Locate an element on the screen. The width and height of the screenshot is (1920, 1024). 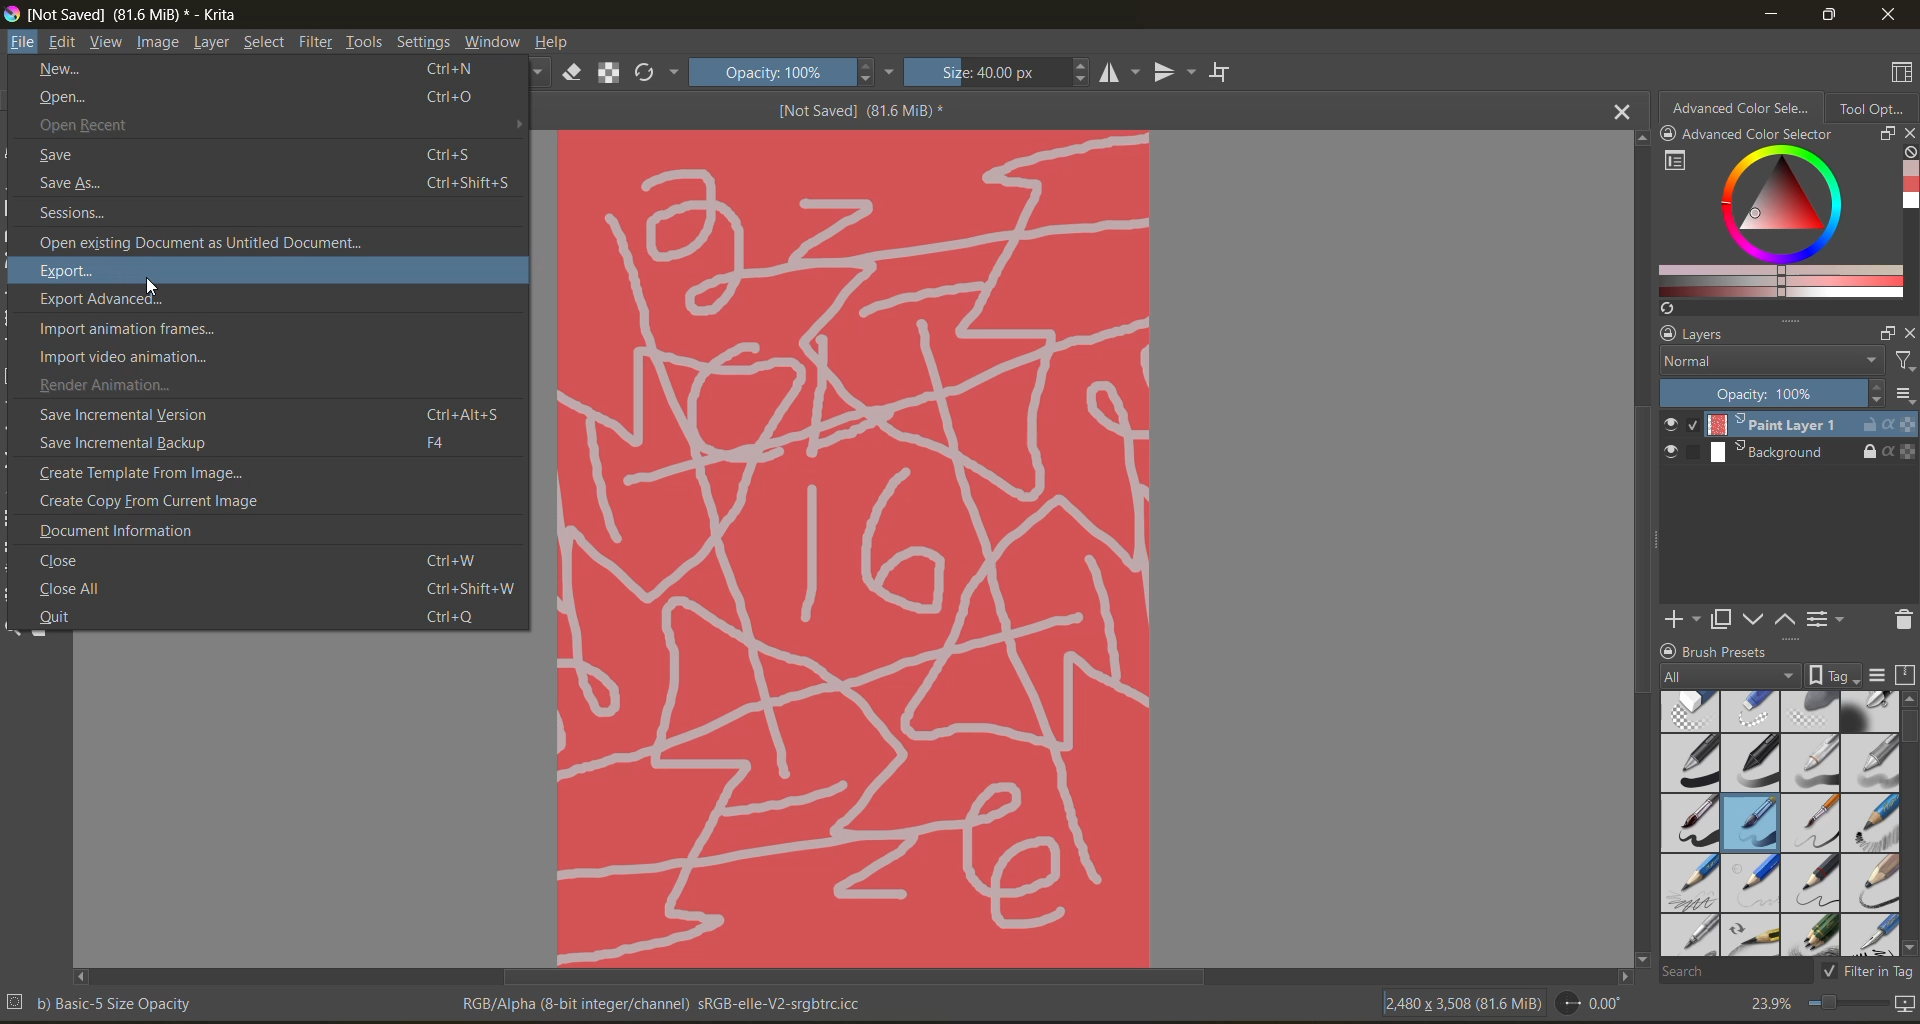
filter is located at coordinates (317, 44).